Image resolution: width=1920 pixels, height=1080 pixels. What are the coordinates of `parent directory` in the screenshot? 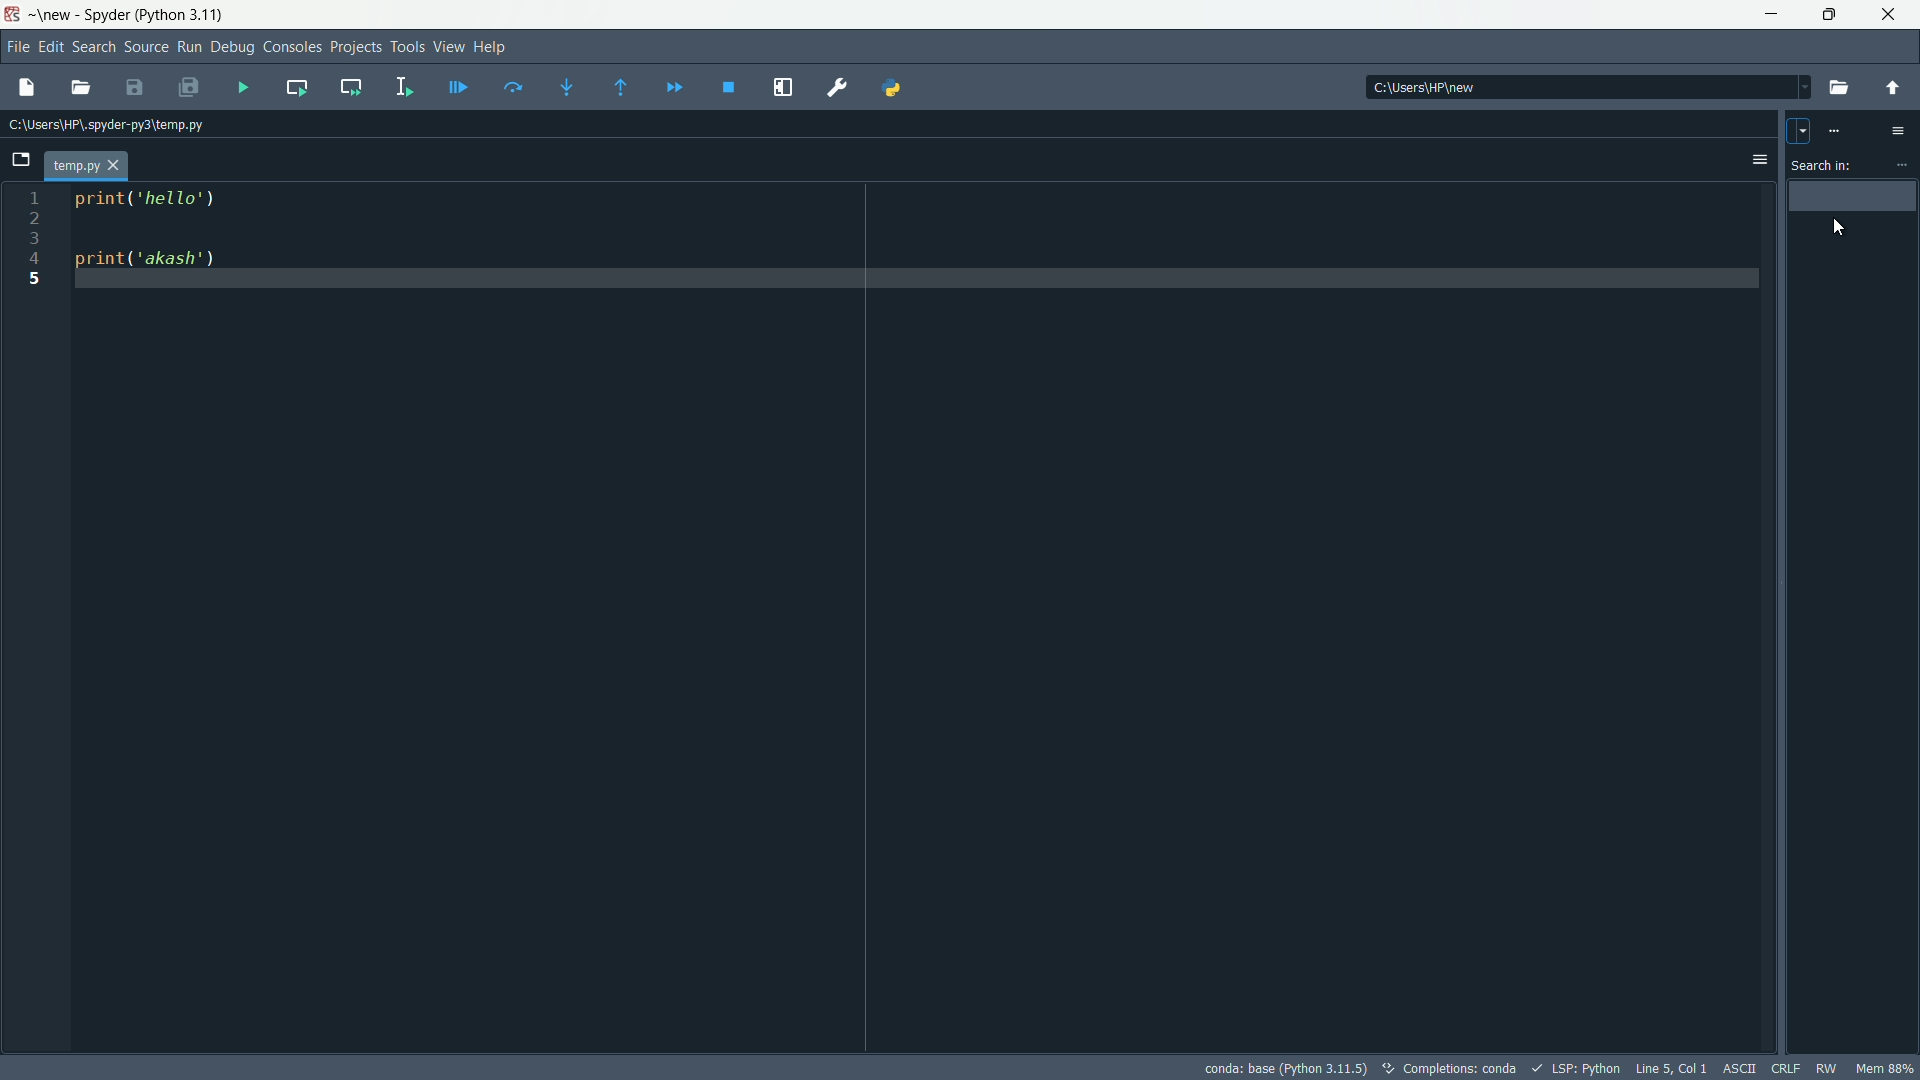 It's located at (1893, 88).